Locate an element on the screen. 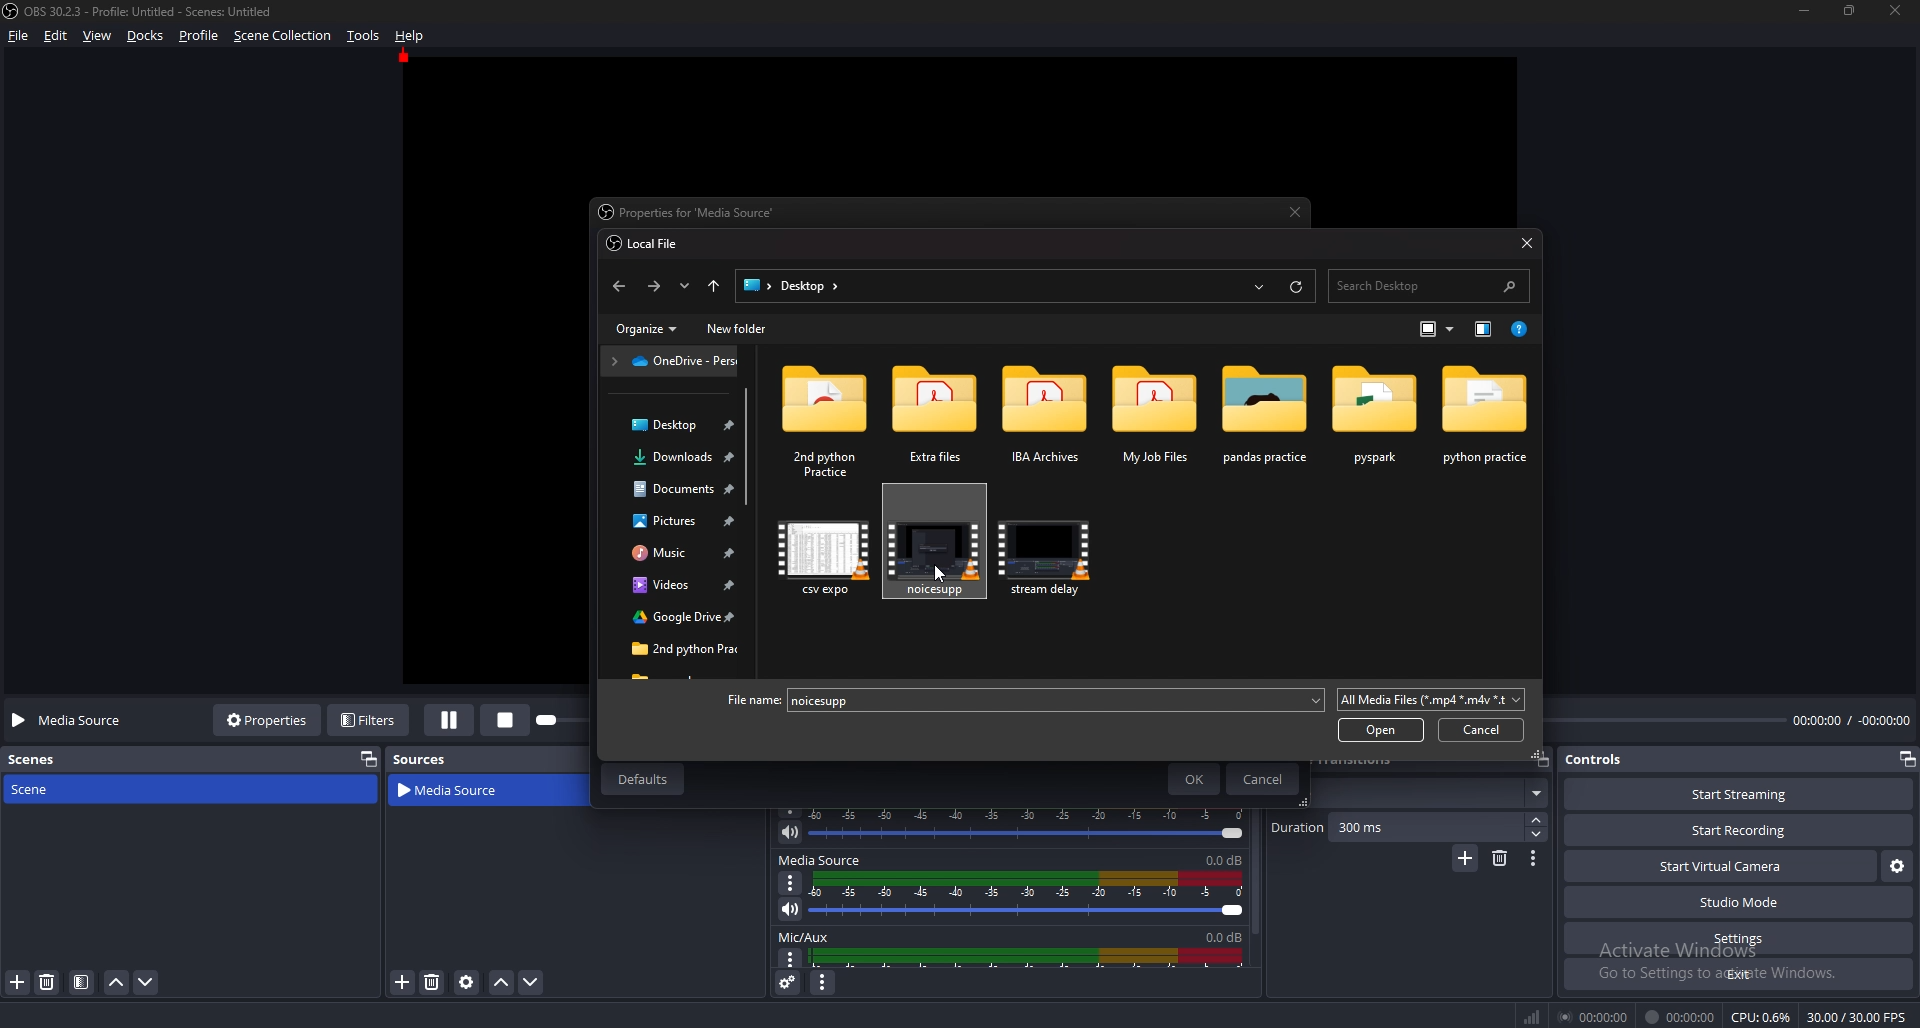  file name is located at coordinates (746, 700).